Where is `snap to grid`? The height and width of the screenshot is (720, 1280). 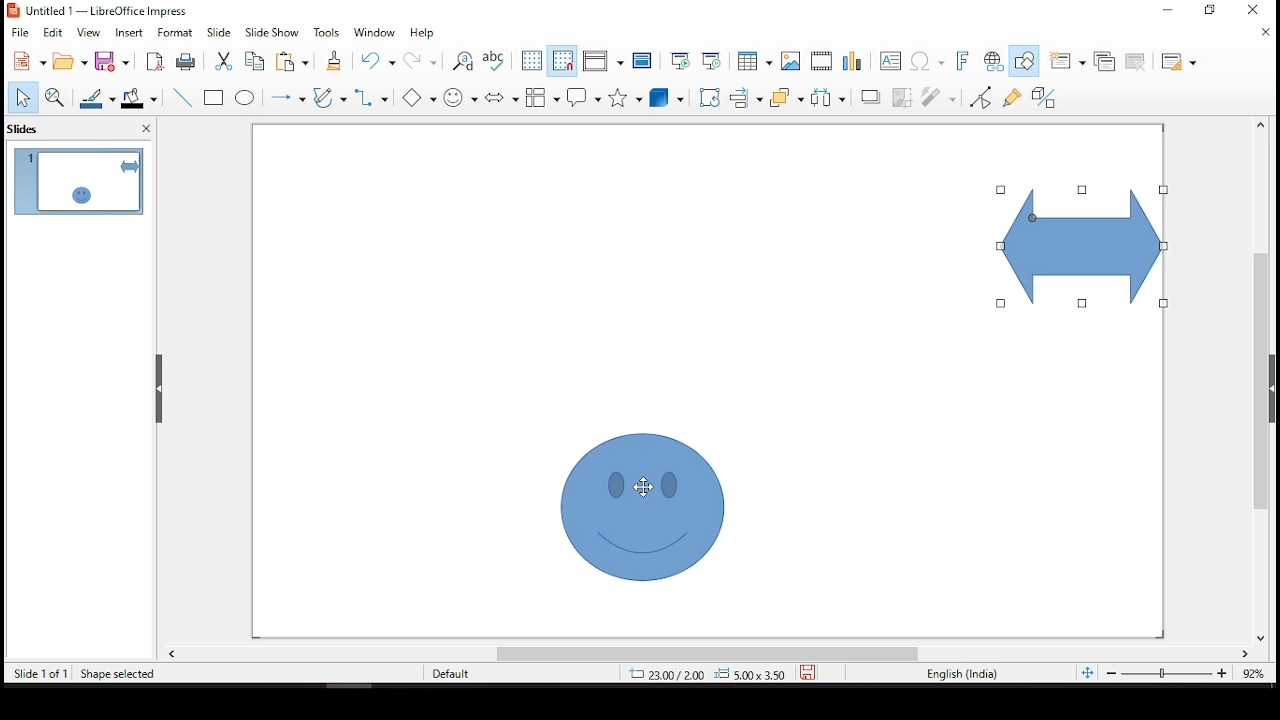 snap to grid is located at coordinates (562, 61).